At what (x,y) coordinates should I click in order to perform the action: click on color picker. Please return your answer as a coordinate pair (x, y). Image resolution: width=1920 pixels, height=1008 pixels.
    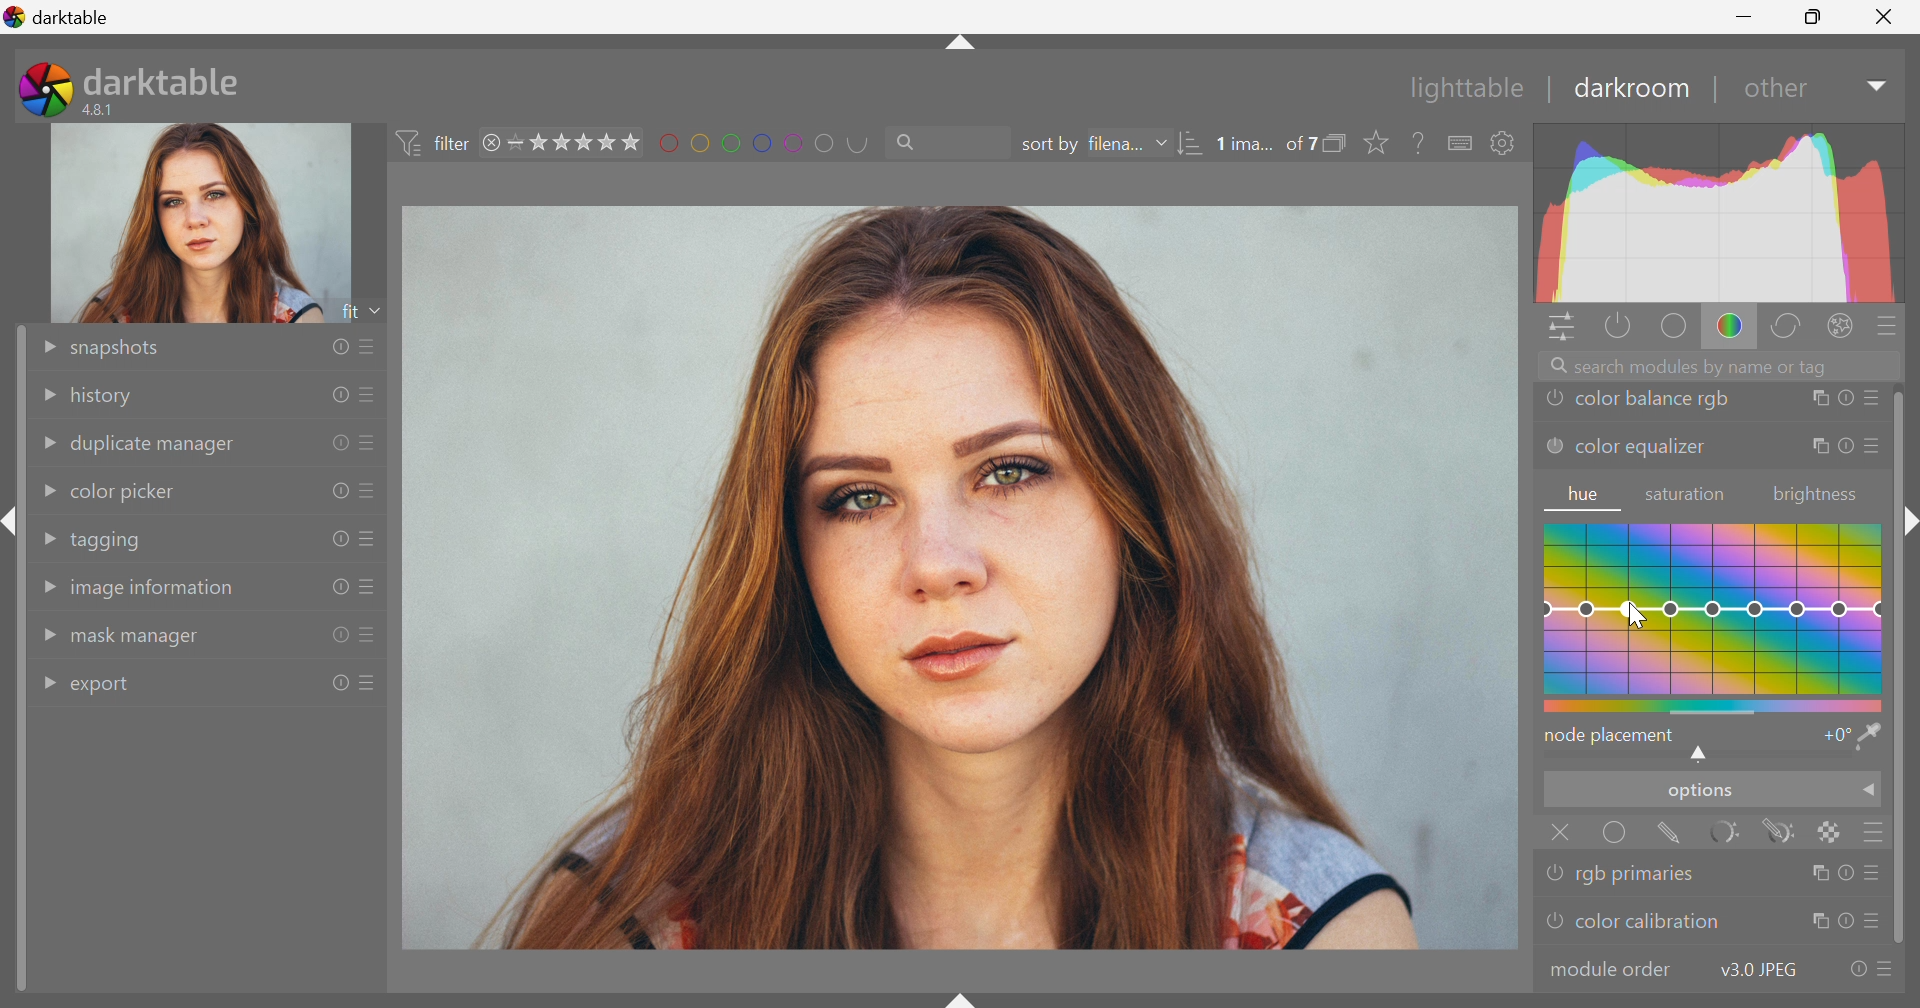
    Looking at the image, I should click on (124, 490).